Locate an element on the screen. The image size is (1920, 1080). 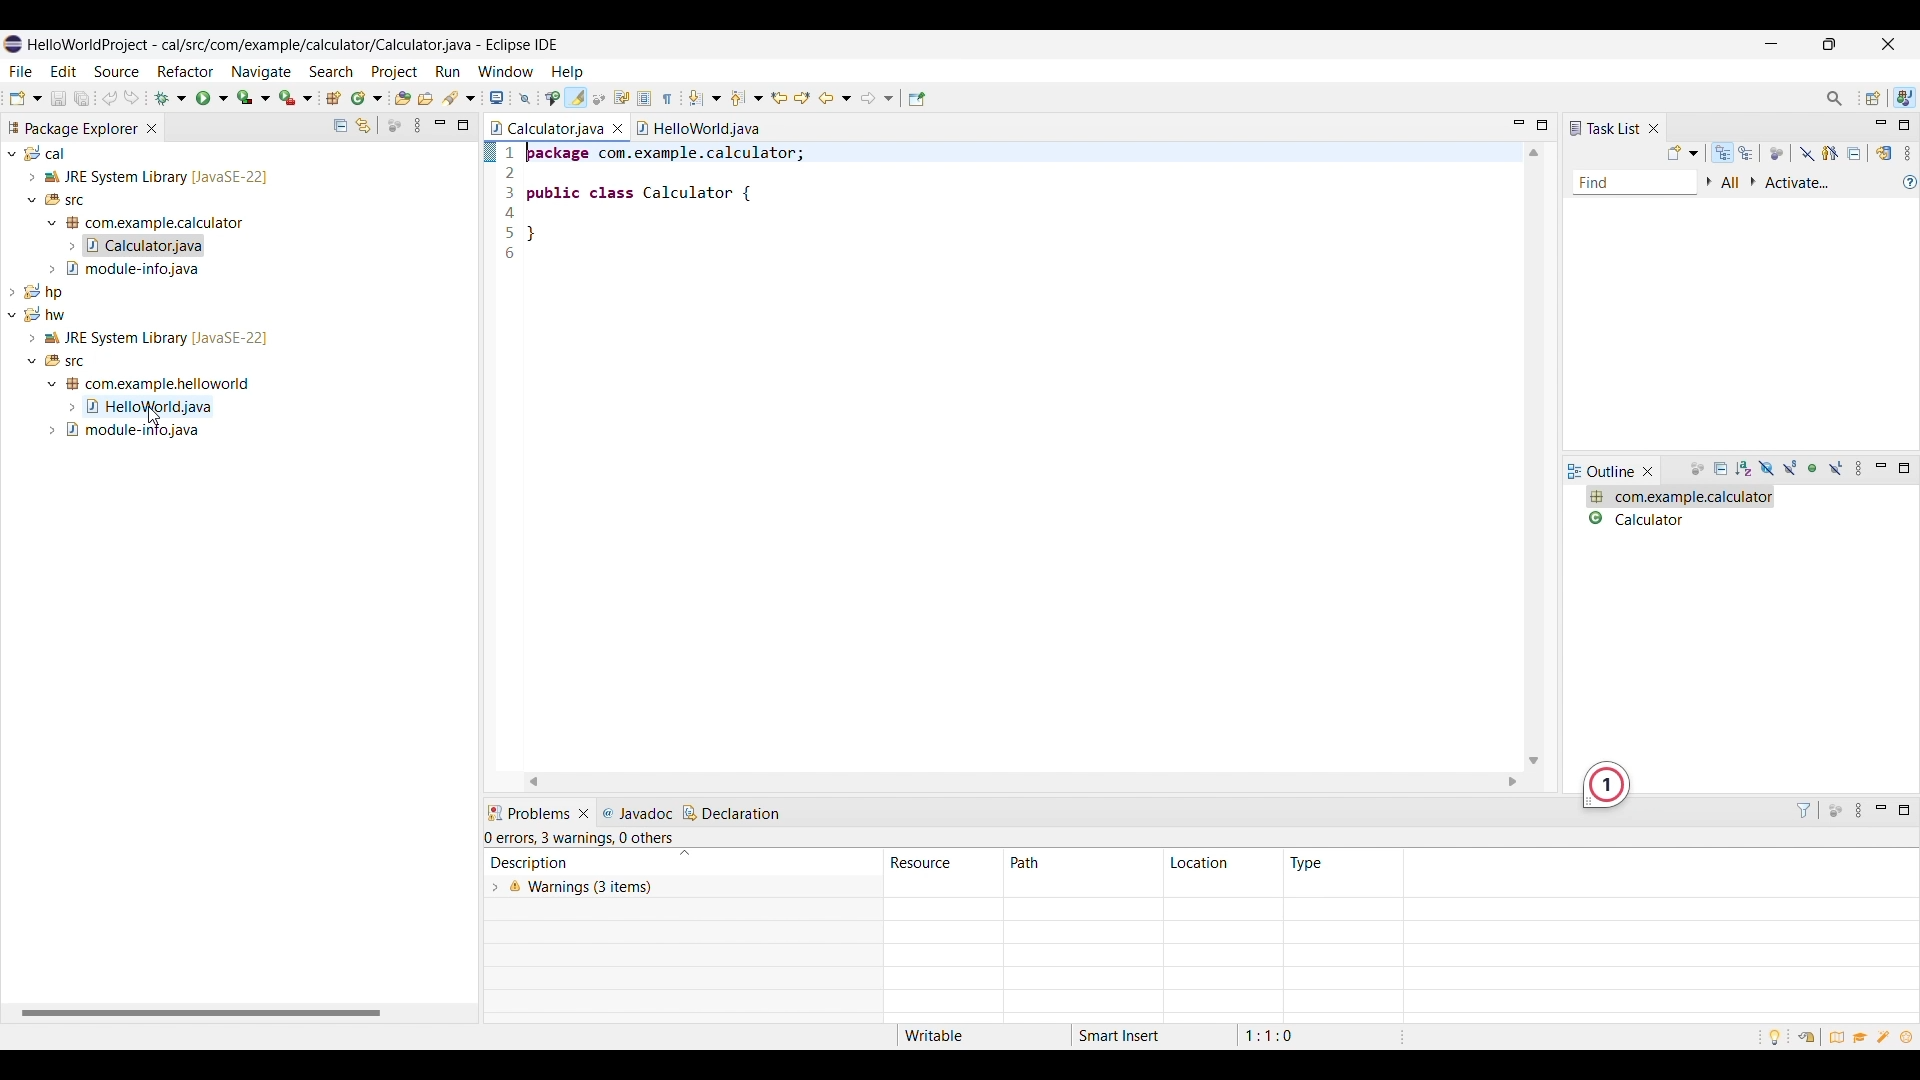
View menu is located at coordinates (1861, 811).